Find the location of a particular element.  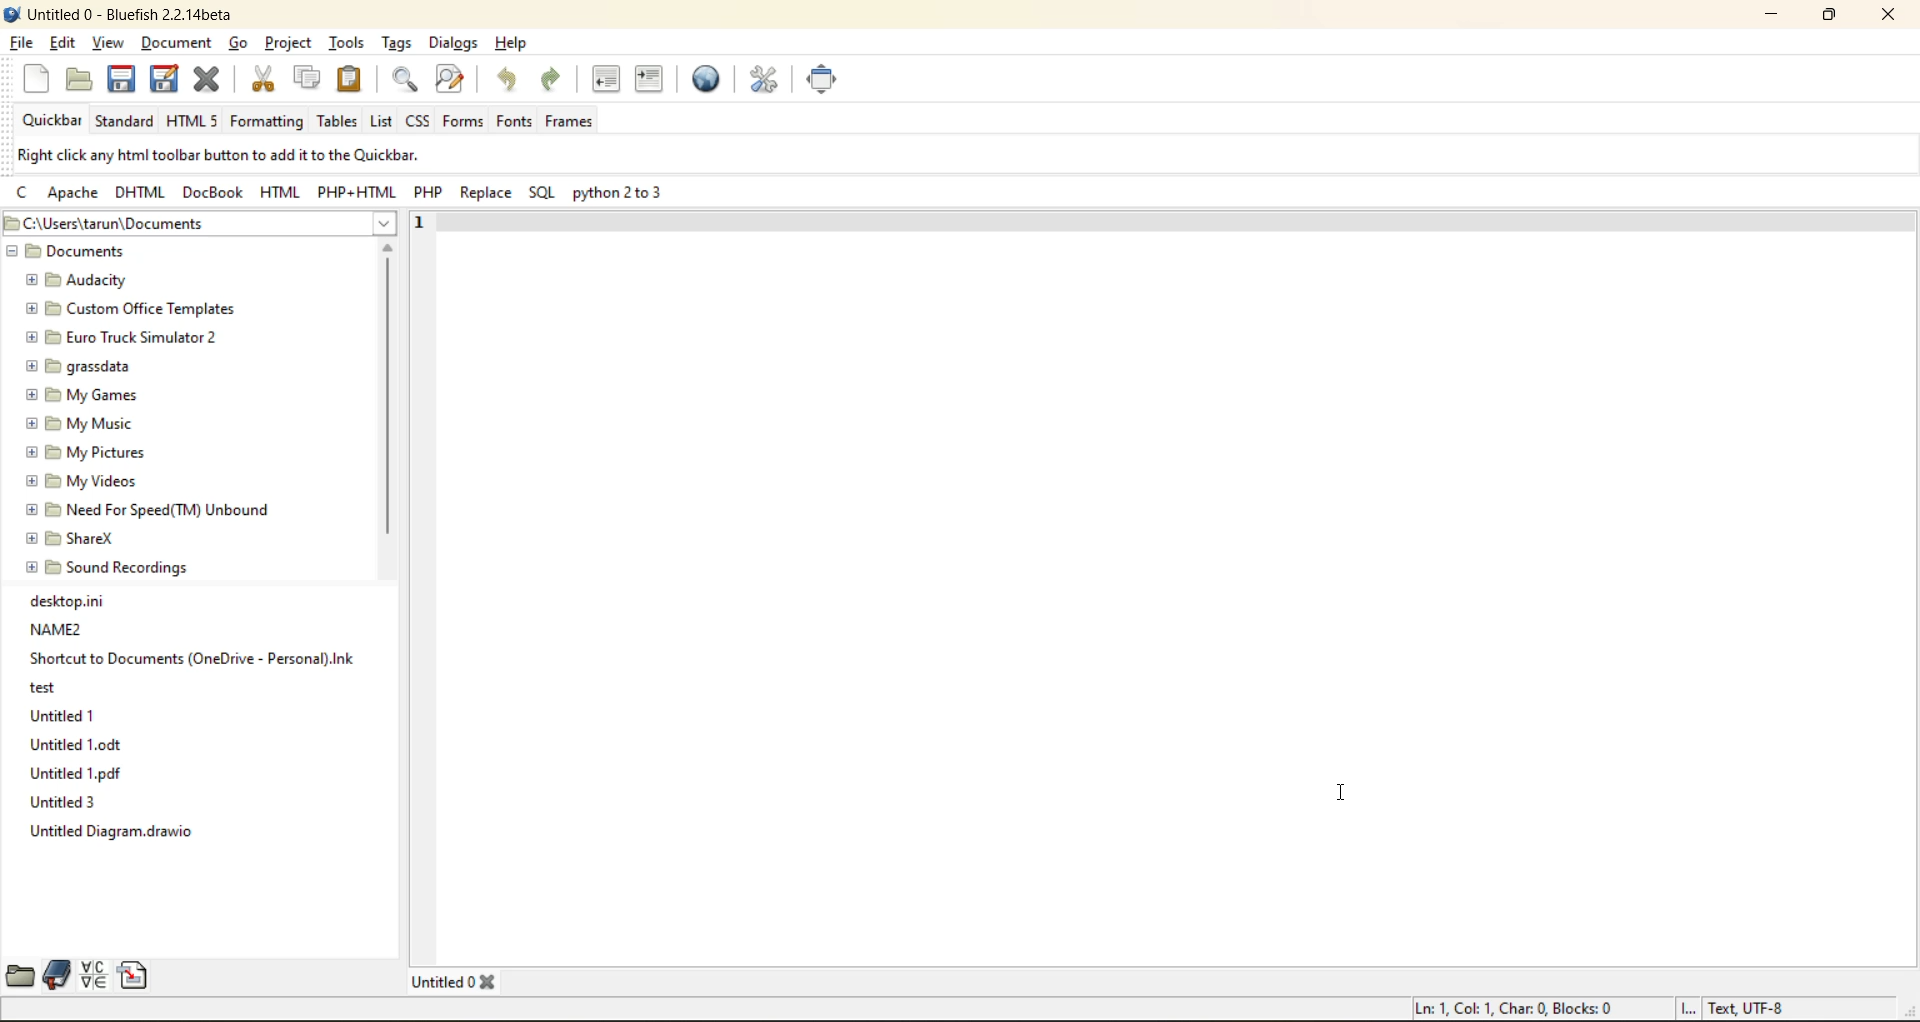

indent is located at coordinates (651, 82).